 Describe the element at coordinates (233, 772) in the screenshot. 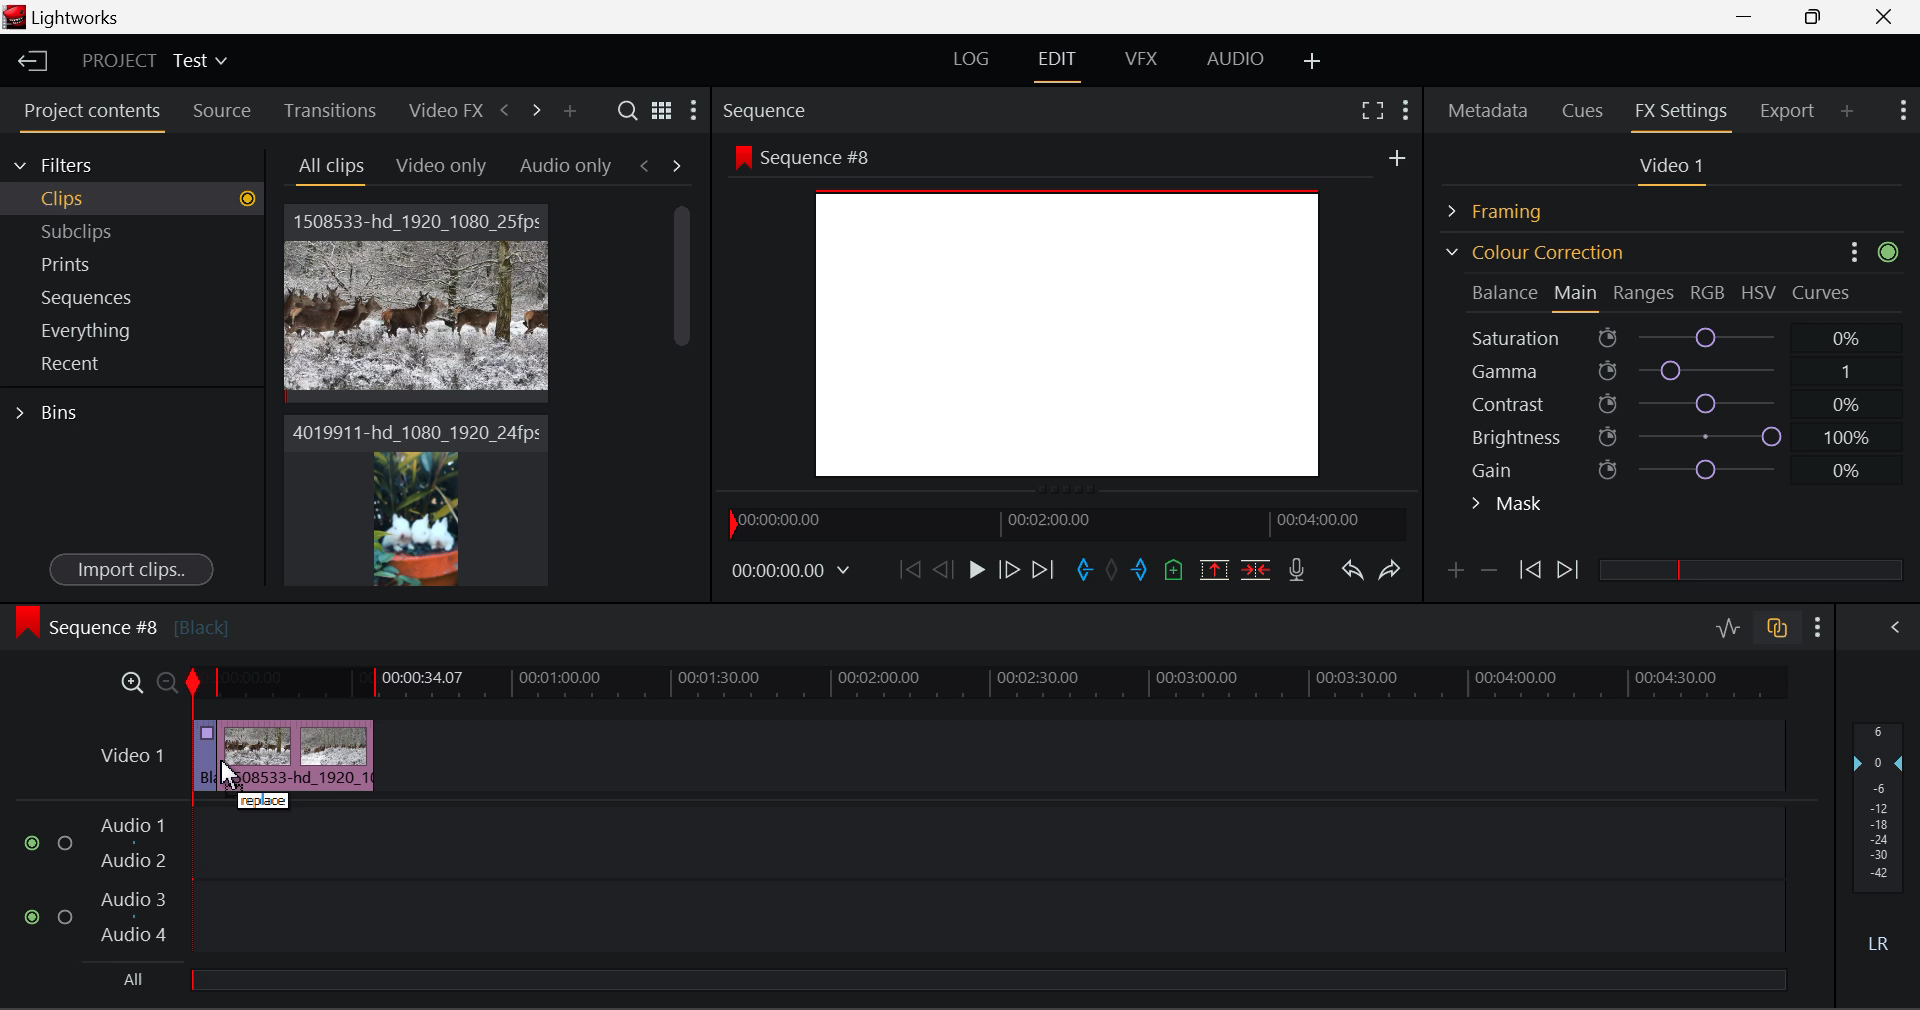

I see `DRAG_TO Cursor Position` at that location.